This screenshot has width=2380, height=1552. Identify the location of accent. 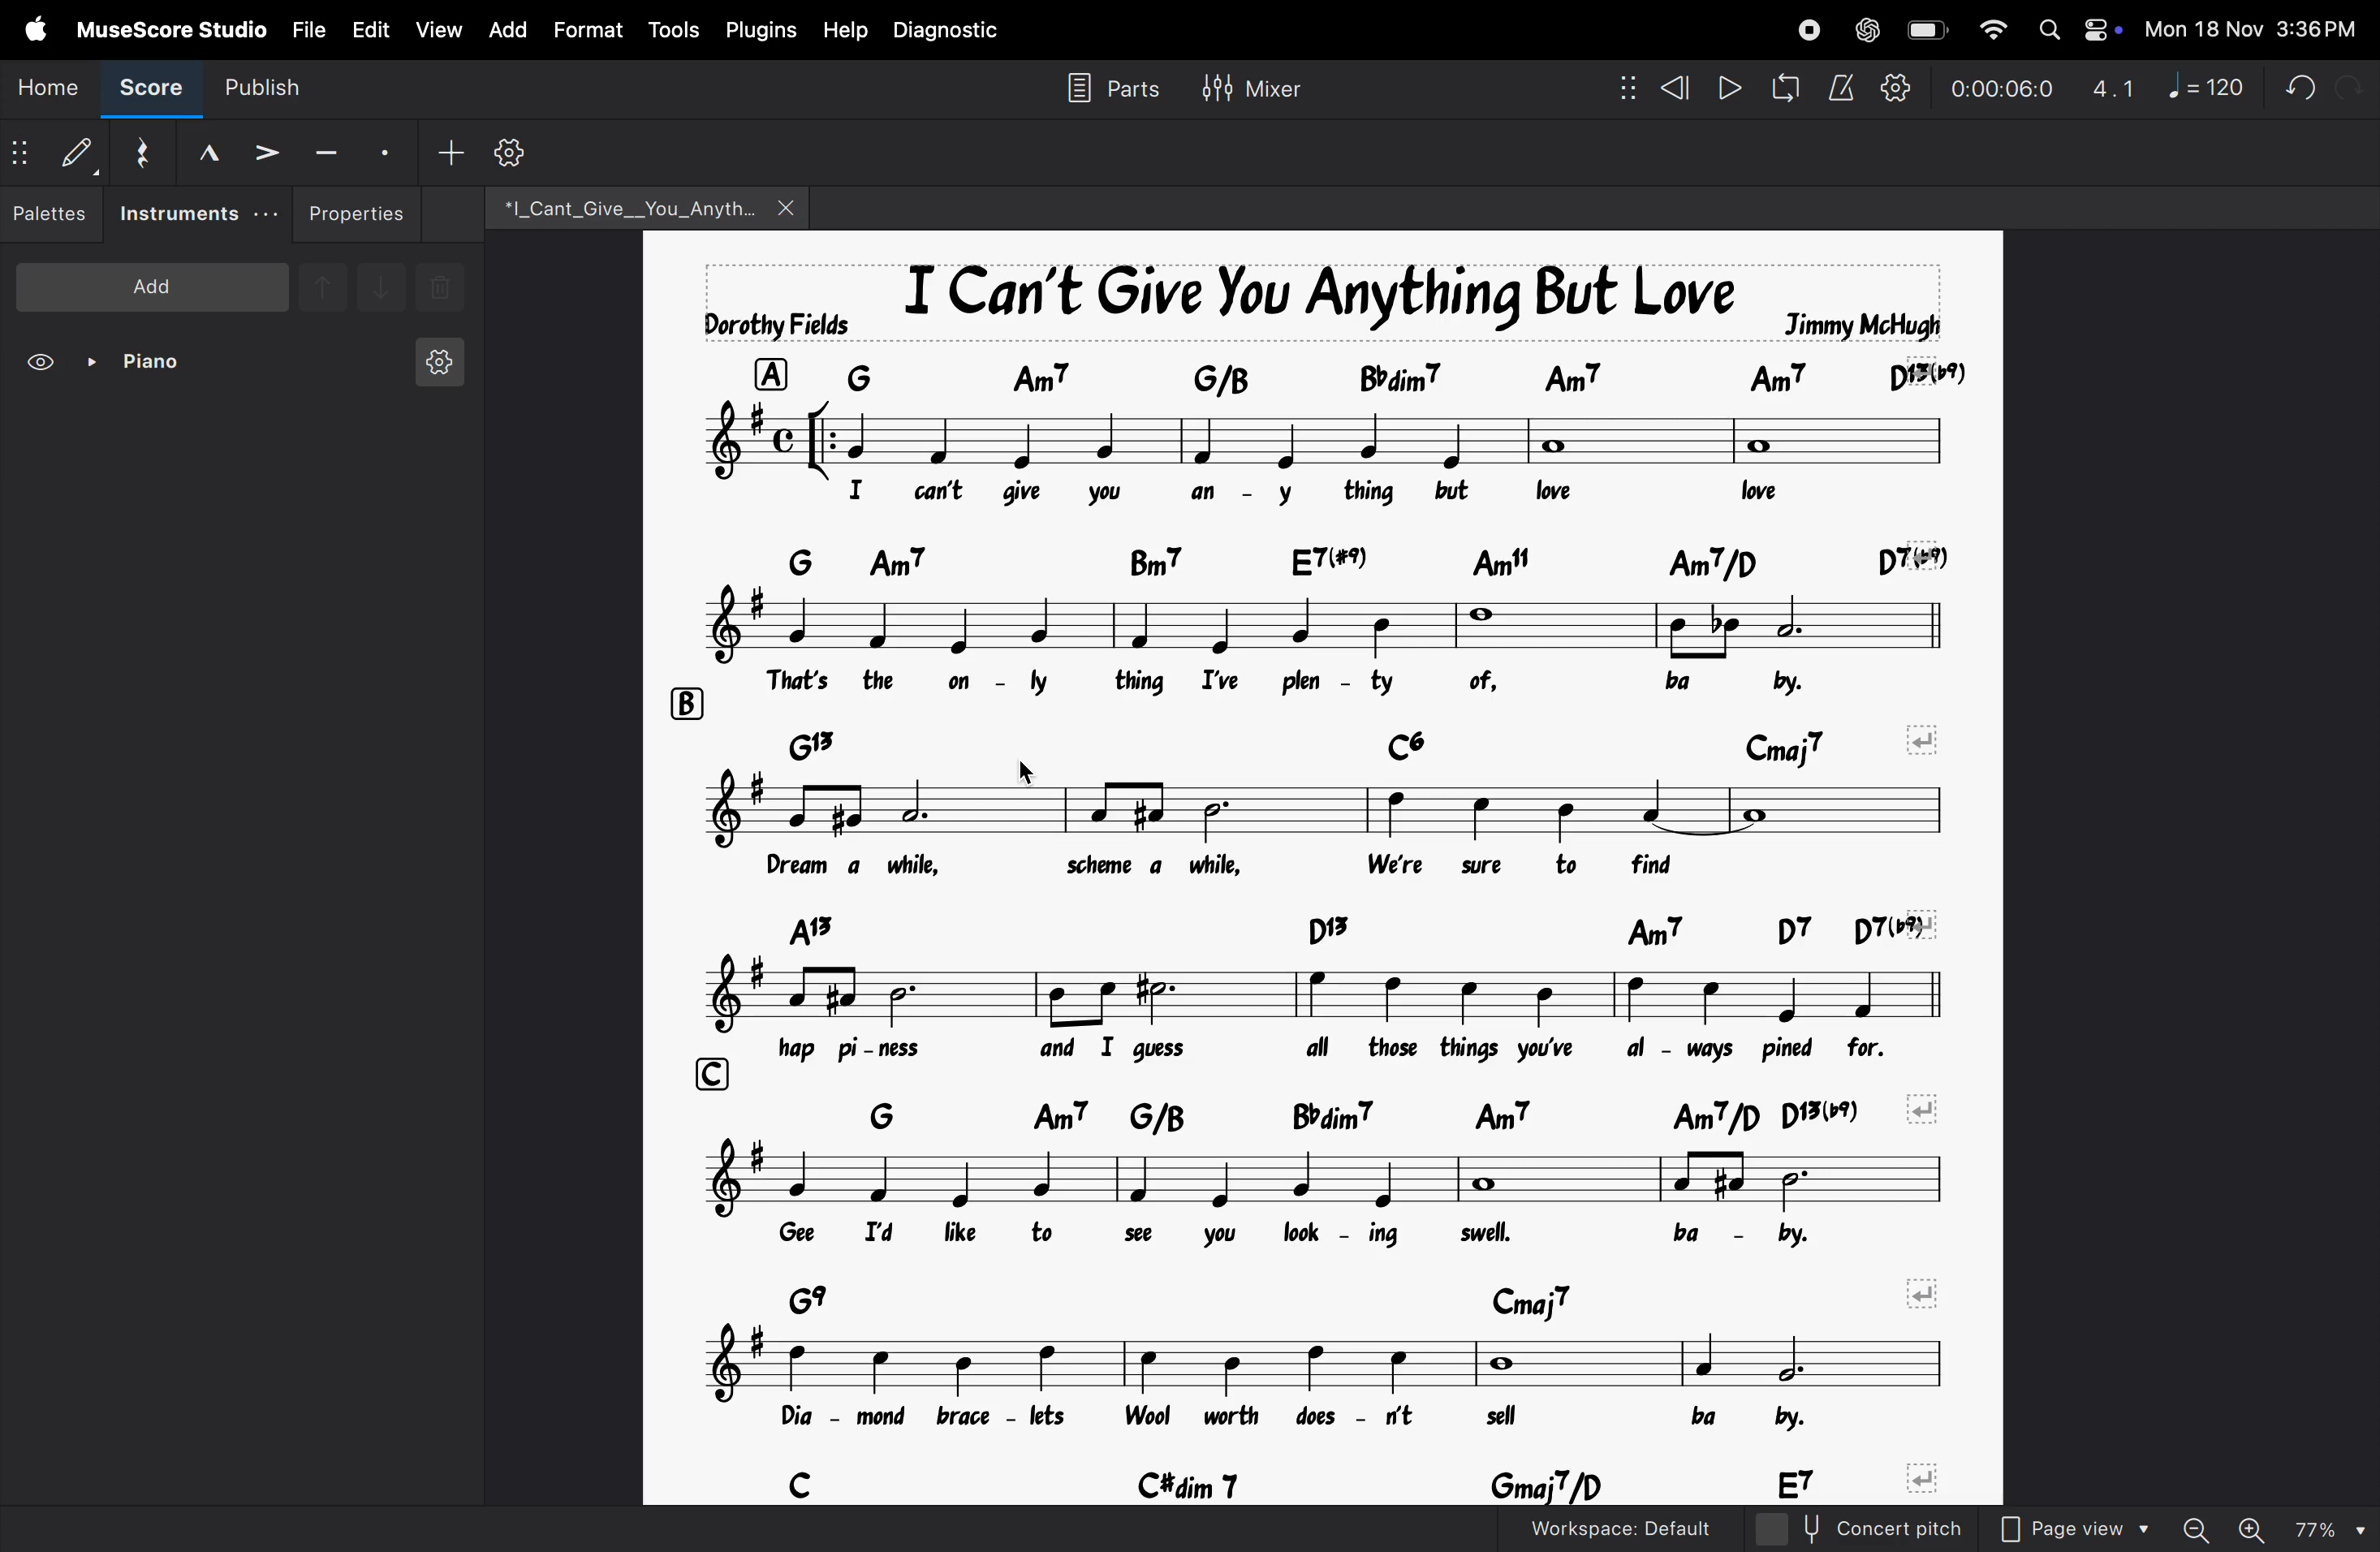
(267, 155).